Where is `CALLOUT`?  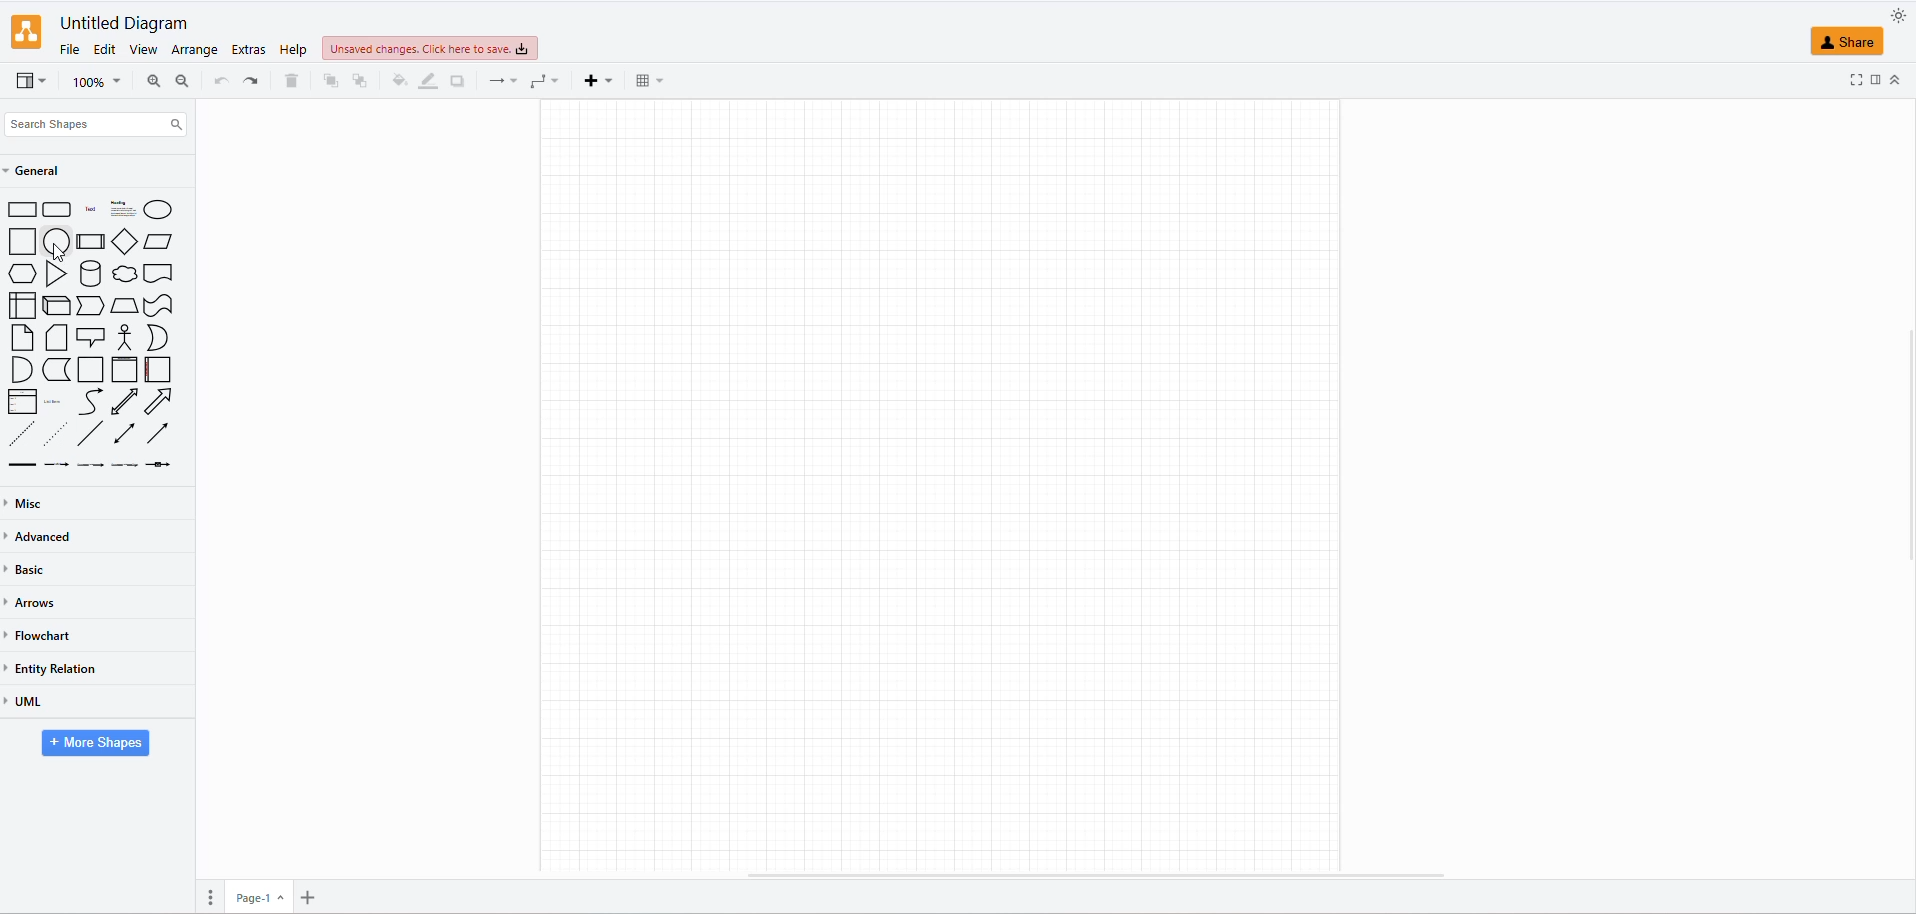
CALLOUT is located at coordinates (90, 338).